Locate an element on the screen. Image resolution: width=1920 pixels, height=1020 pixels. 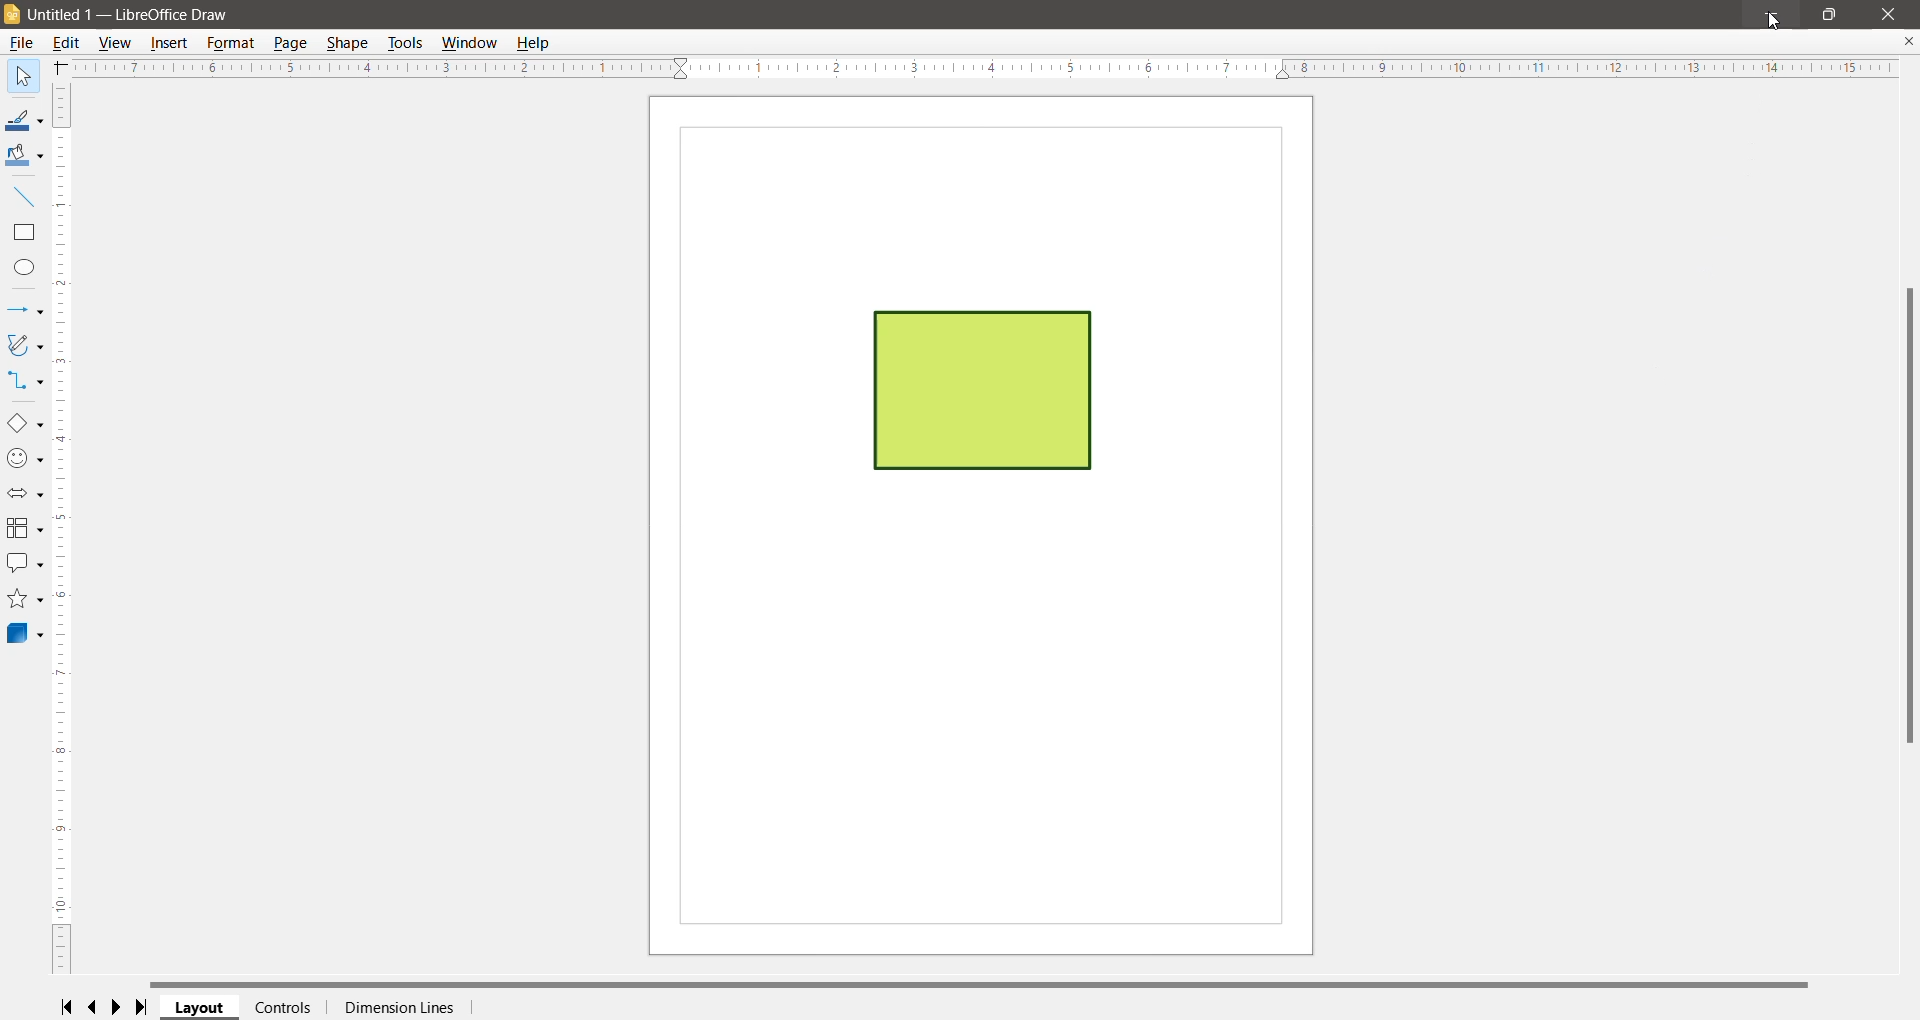
scrollbar is located at coordinates (1904, 520).